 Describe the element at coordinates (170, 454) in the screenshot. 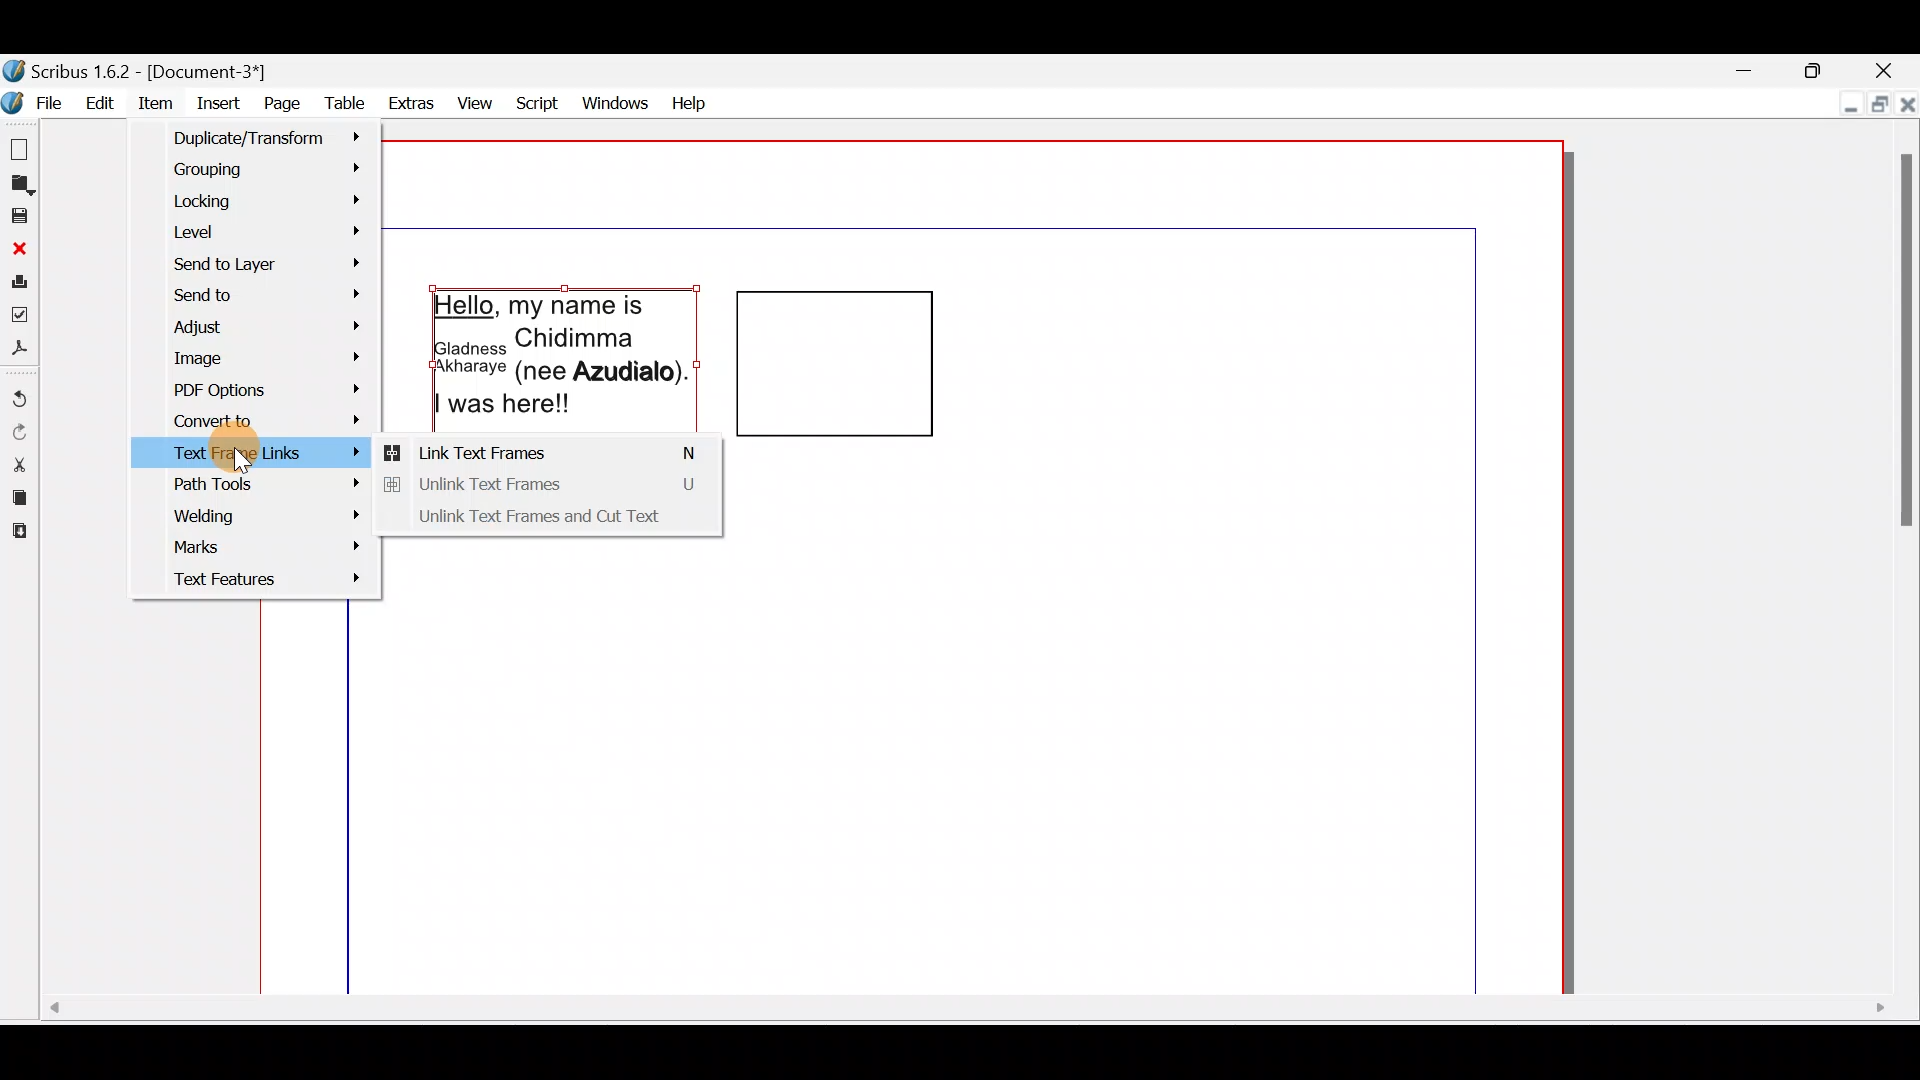

I see `Text frame links` at that location.